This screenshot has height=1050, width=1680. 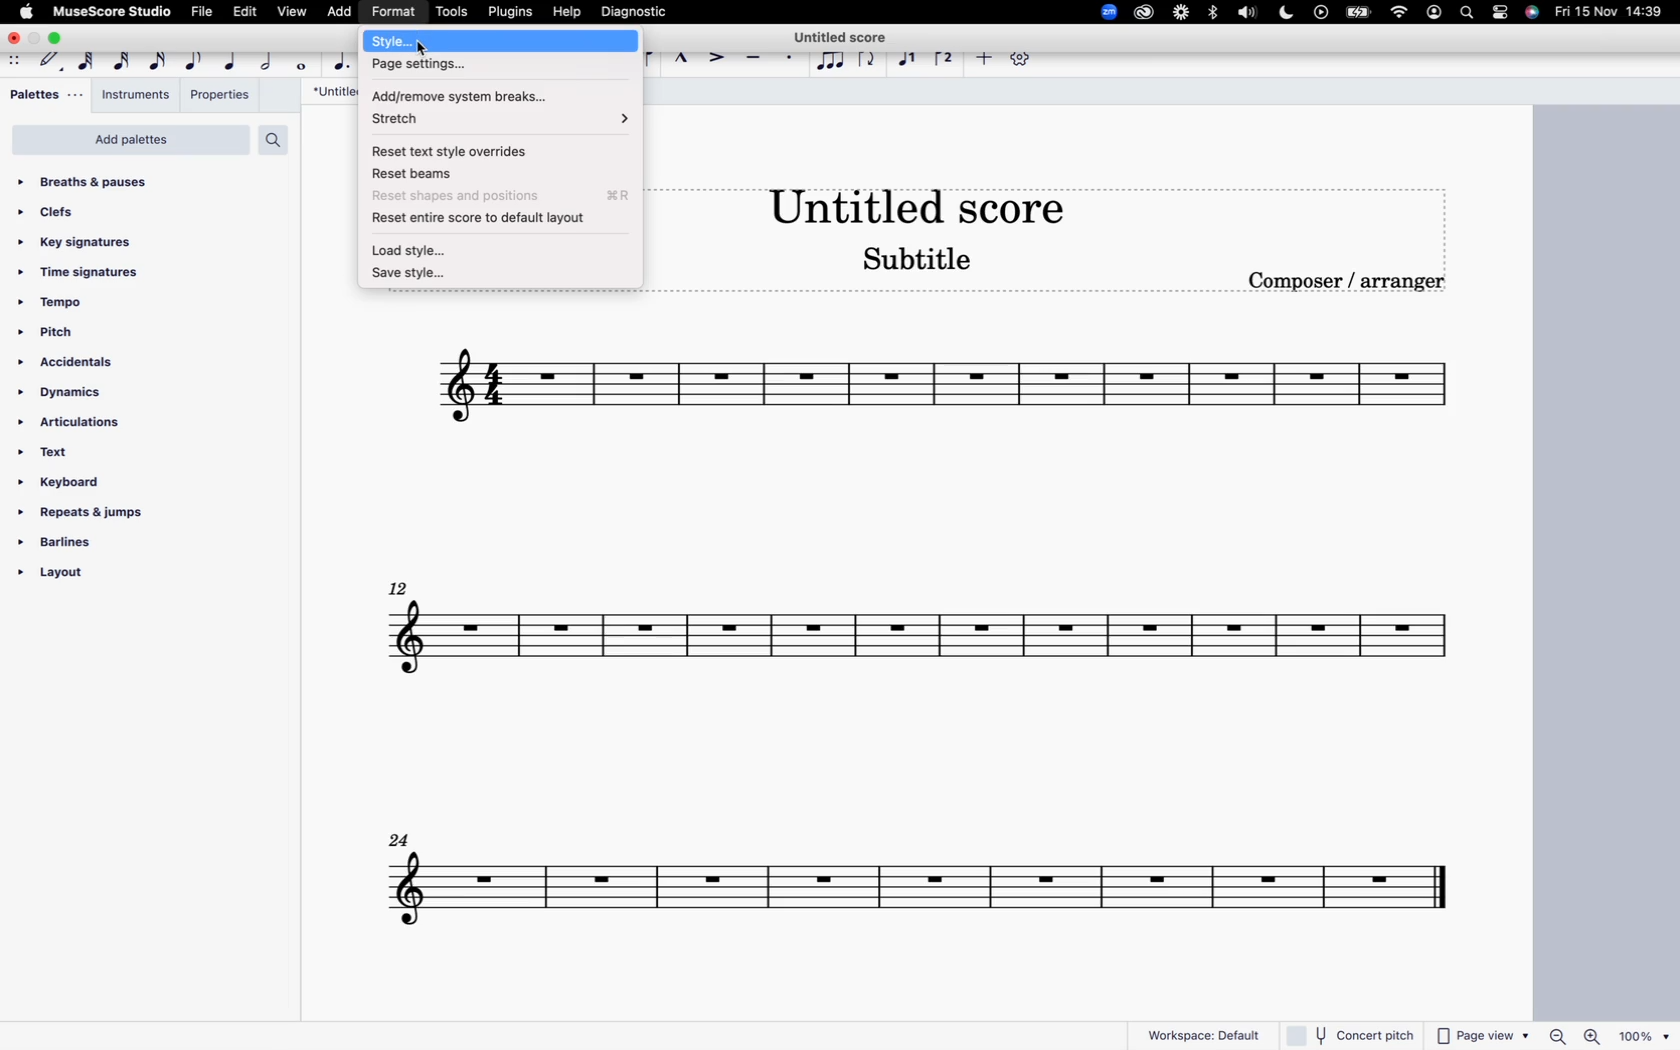 I want to click on default, so click(x=49, y=62).